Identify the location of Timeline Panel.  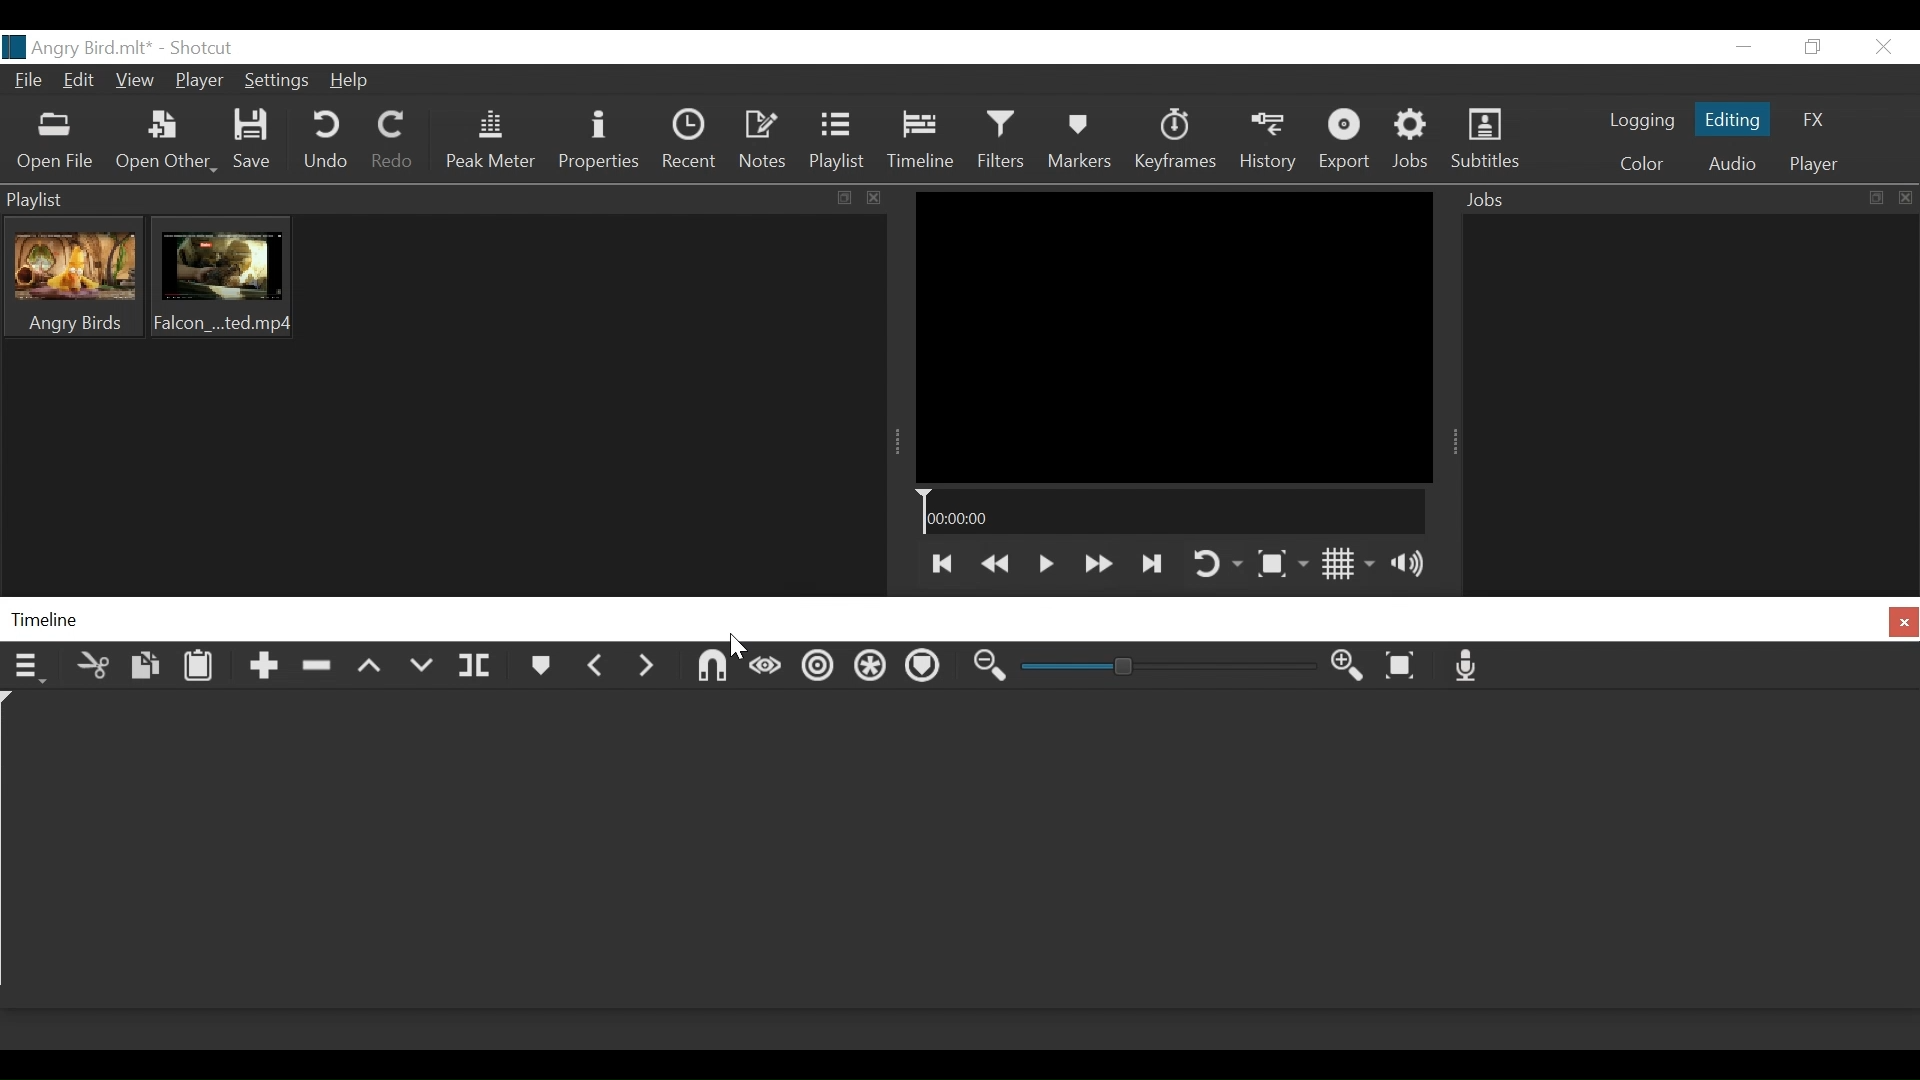
(960, 620).